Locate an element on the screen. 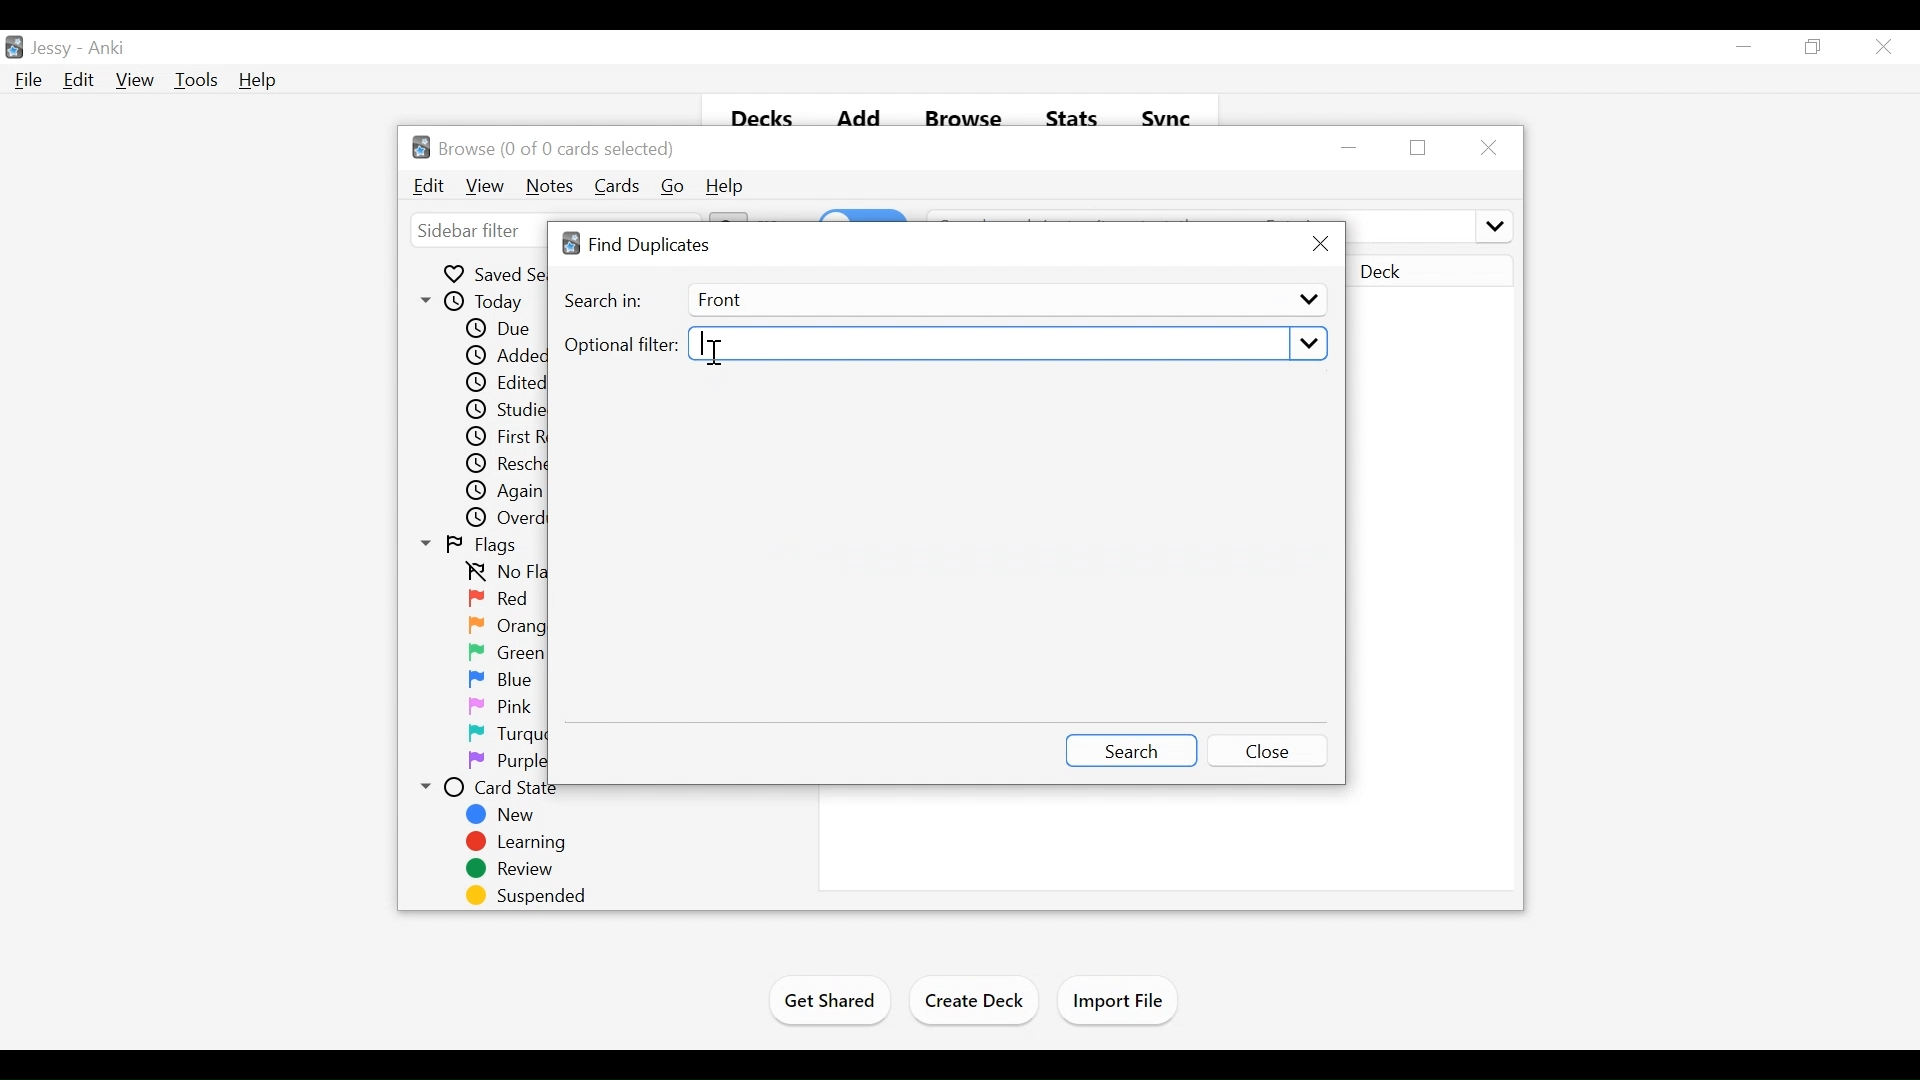 This screenshot has height=1080, width=1920. Close is located at coordinates (1270, 749).